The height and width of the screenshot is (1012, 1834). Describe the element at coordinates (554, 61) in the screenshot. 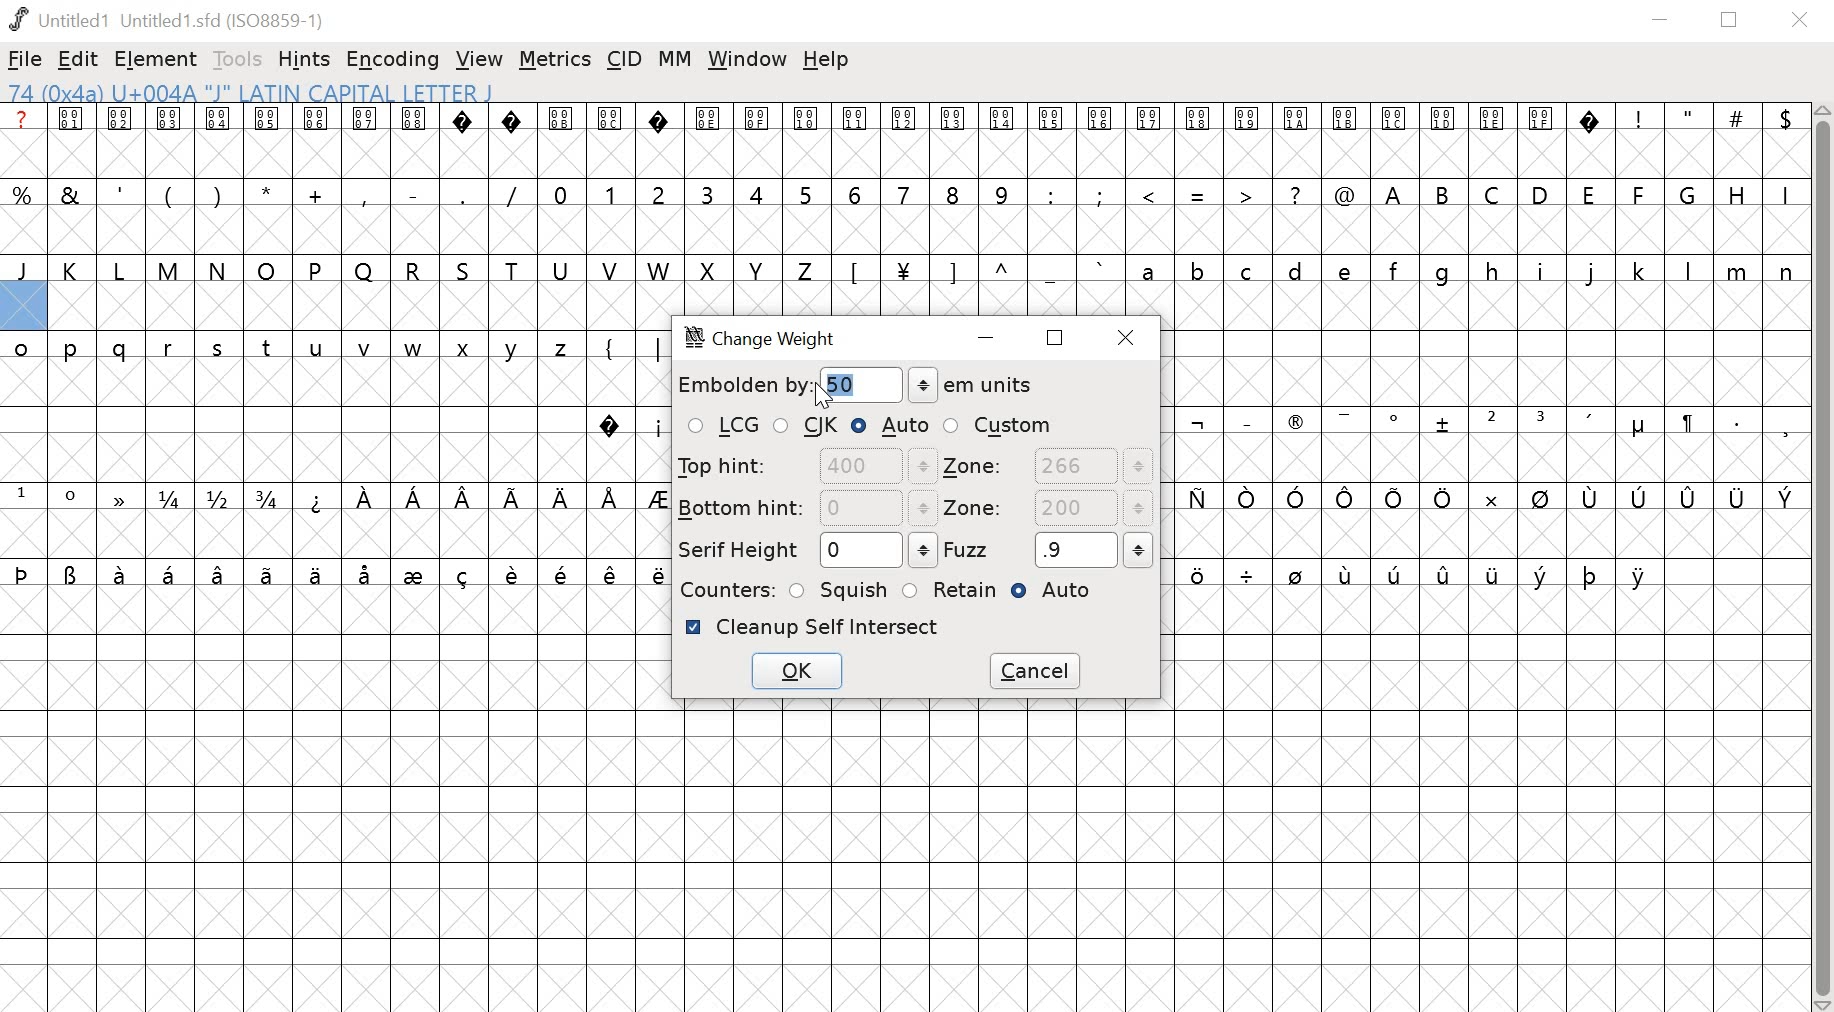

I see `METRICS` at that location.